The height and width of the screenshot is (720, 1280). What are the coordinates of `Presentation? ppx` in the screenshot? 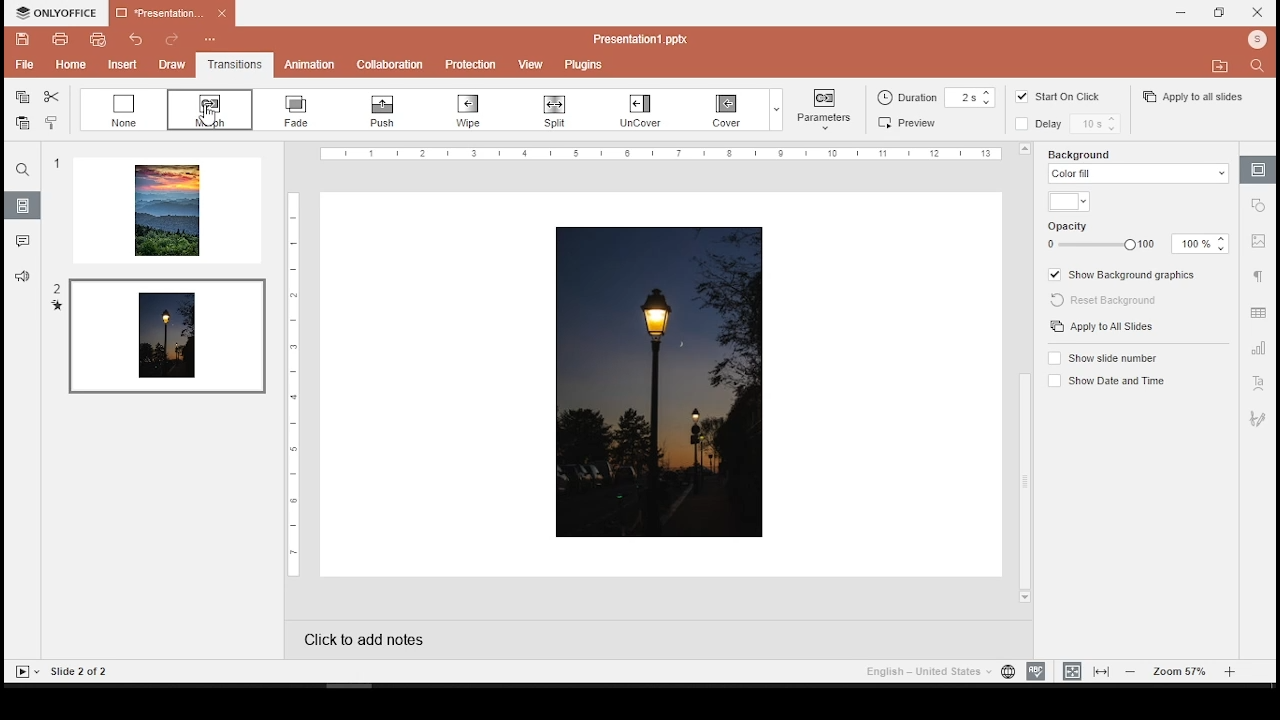 It's located at (651, 37).